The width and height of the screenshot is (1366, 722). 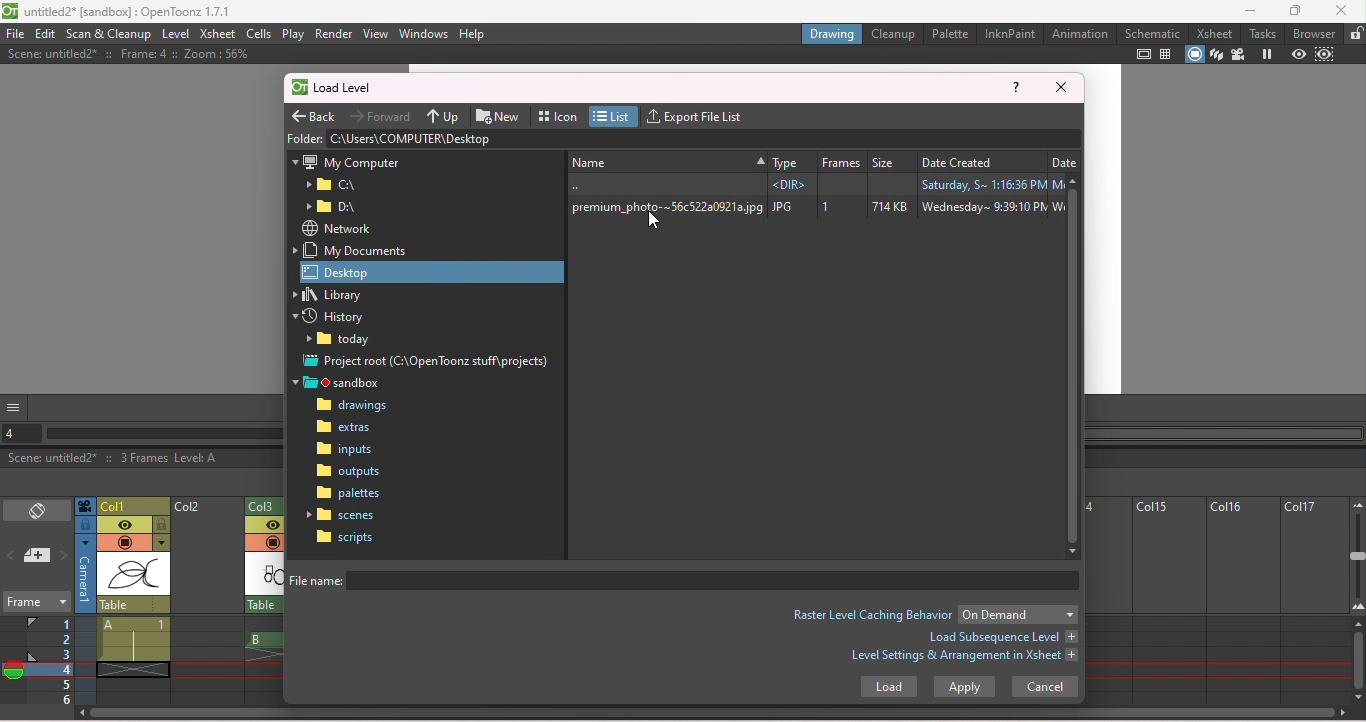 I want to click on column 2, so click(x=207, y=602).